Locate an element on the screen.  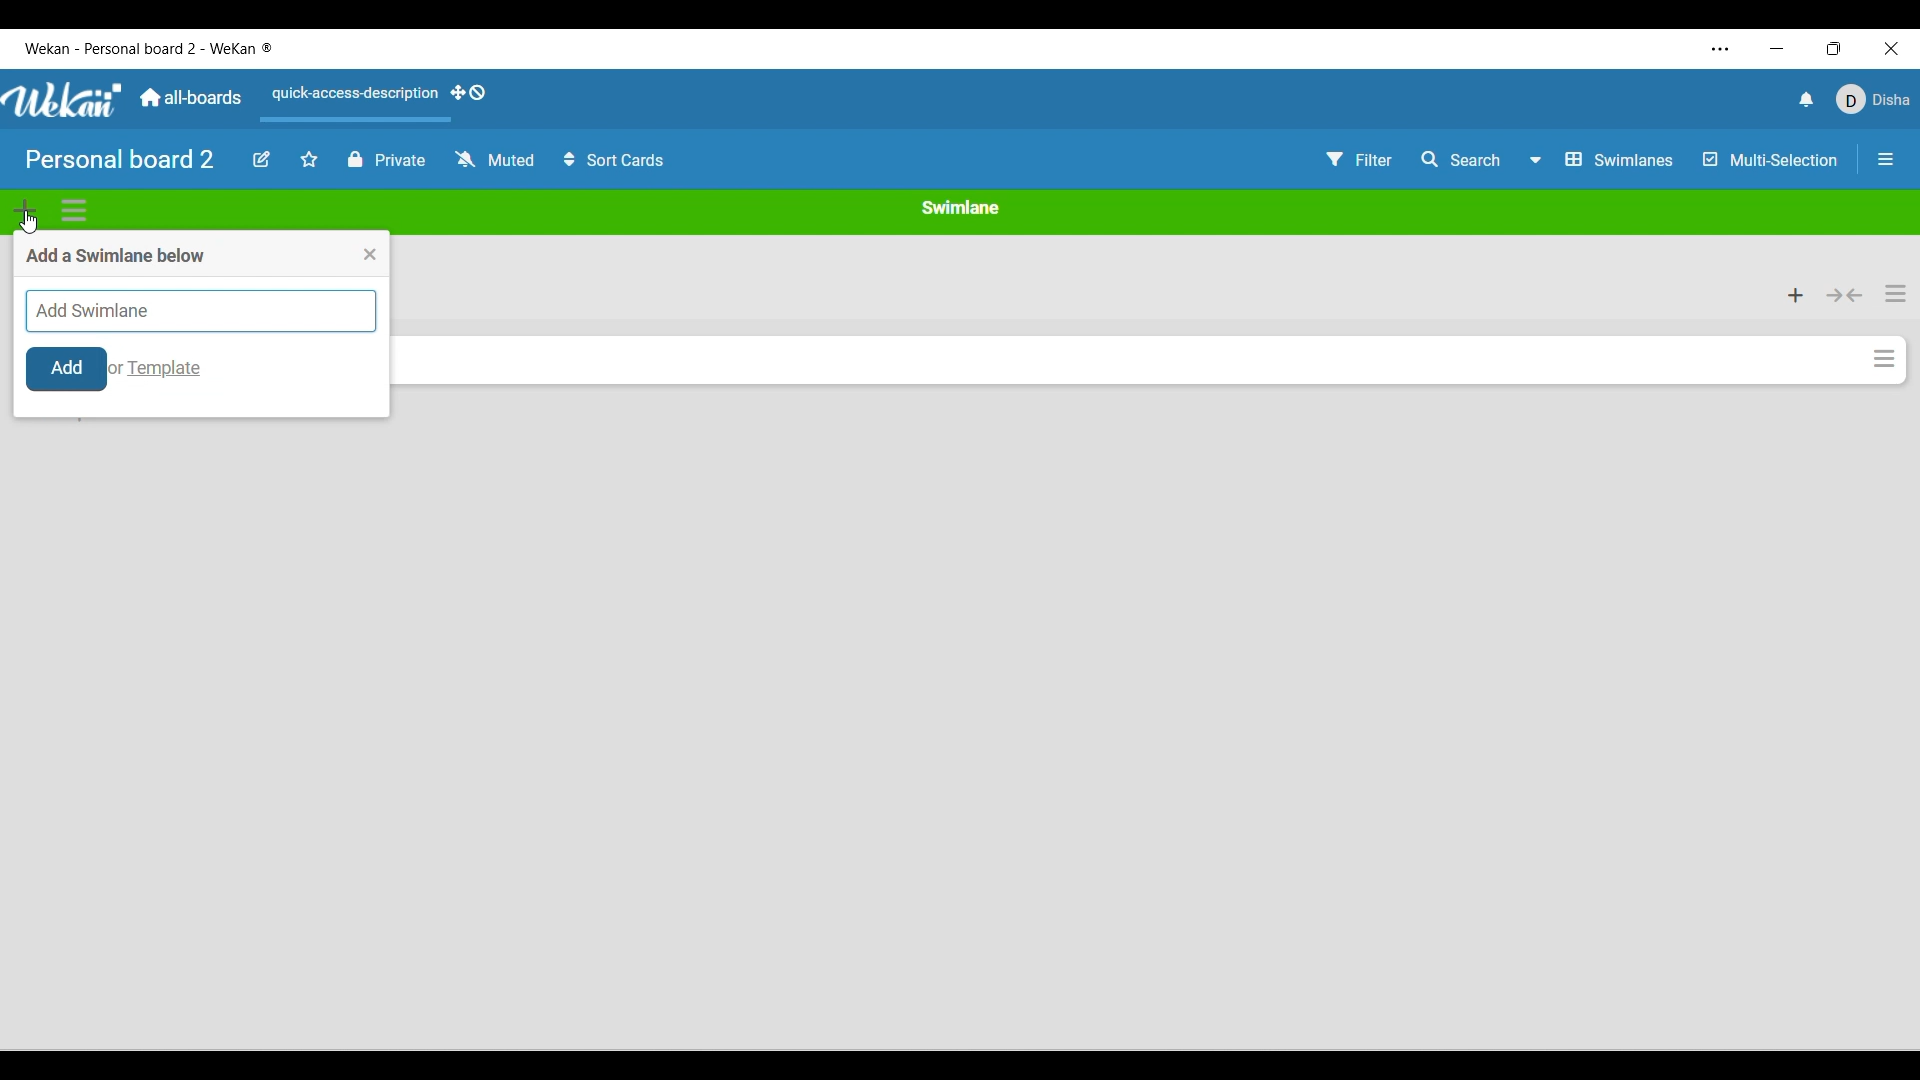
Text box to input Swimlane title is located at coordinates (201, 311).